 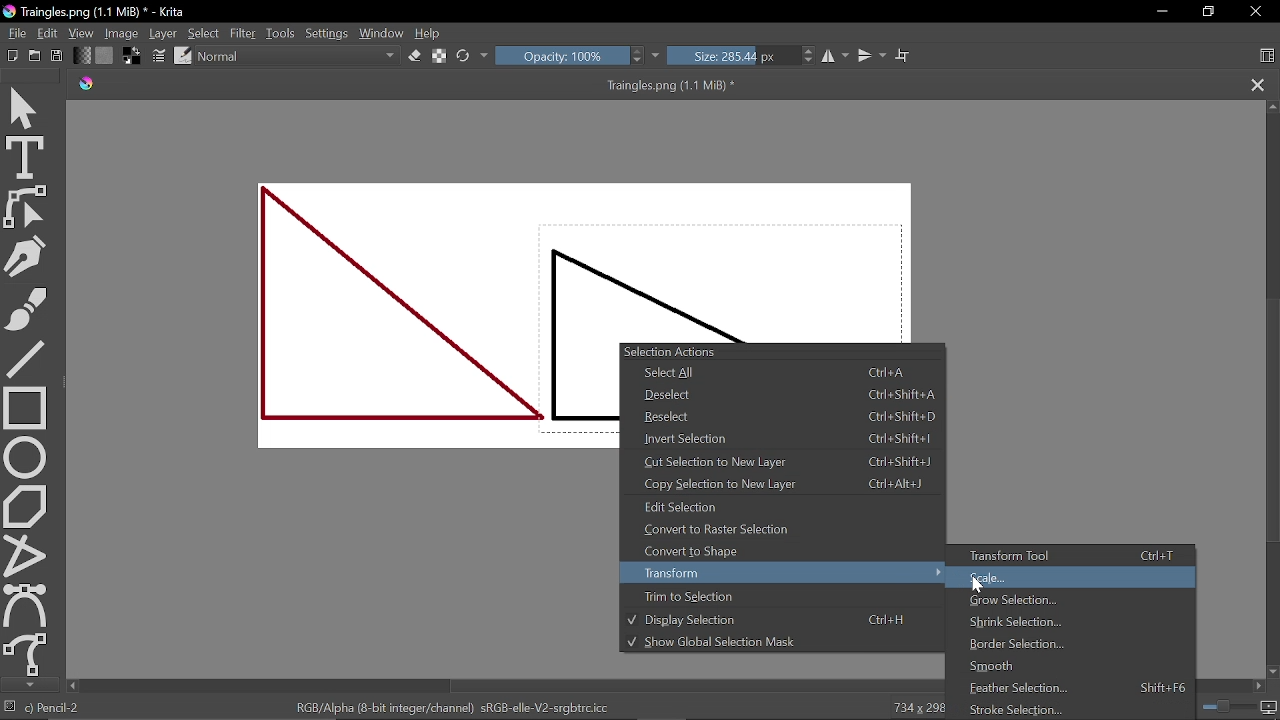 What do you see at coordinates (57, 708) in the screenshot?
I see `Pencil-2` at bounding box center [57, 708].